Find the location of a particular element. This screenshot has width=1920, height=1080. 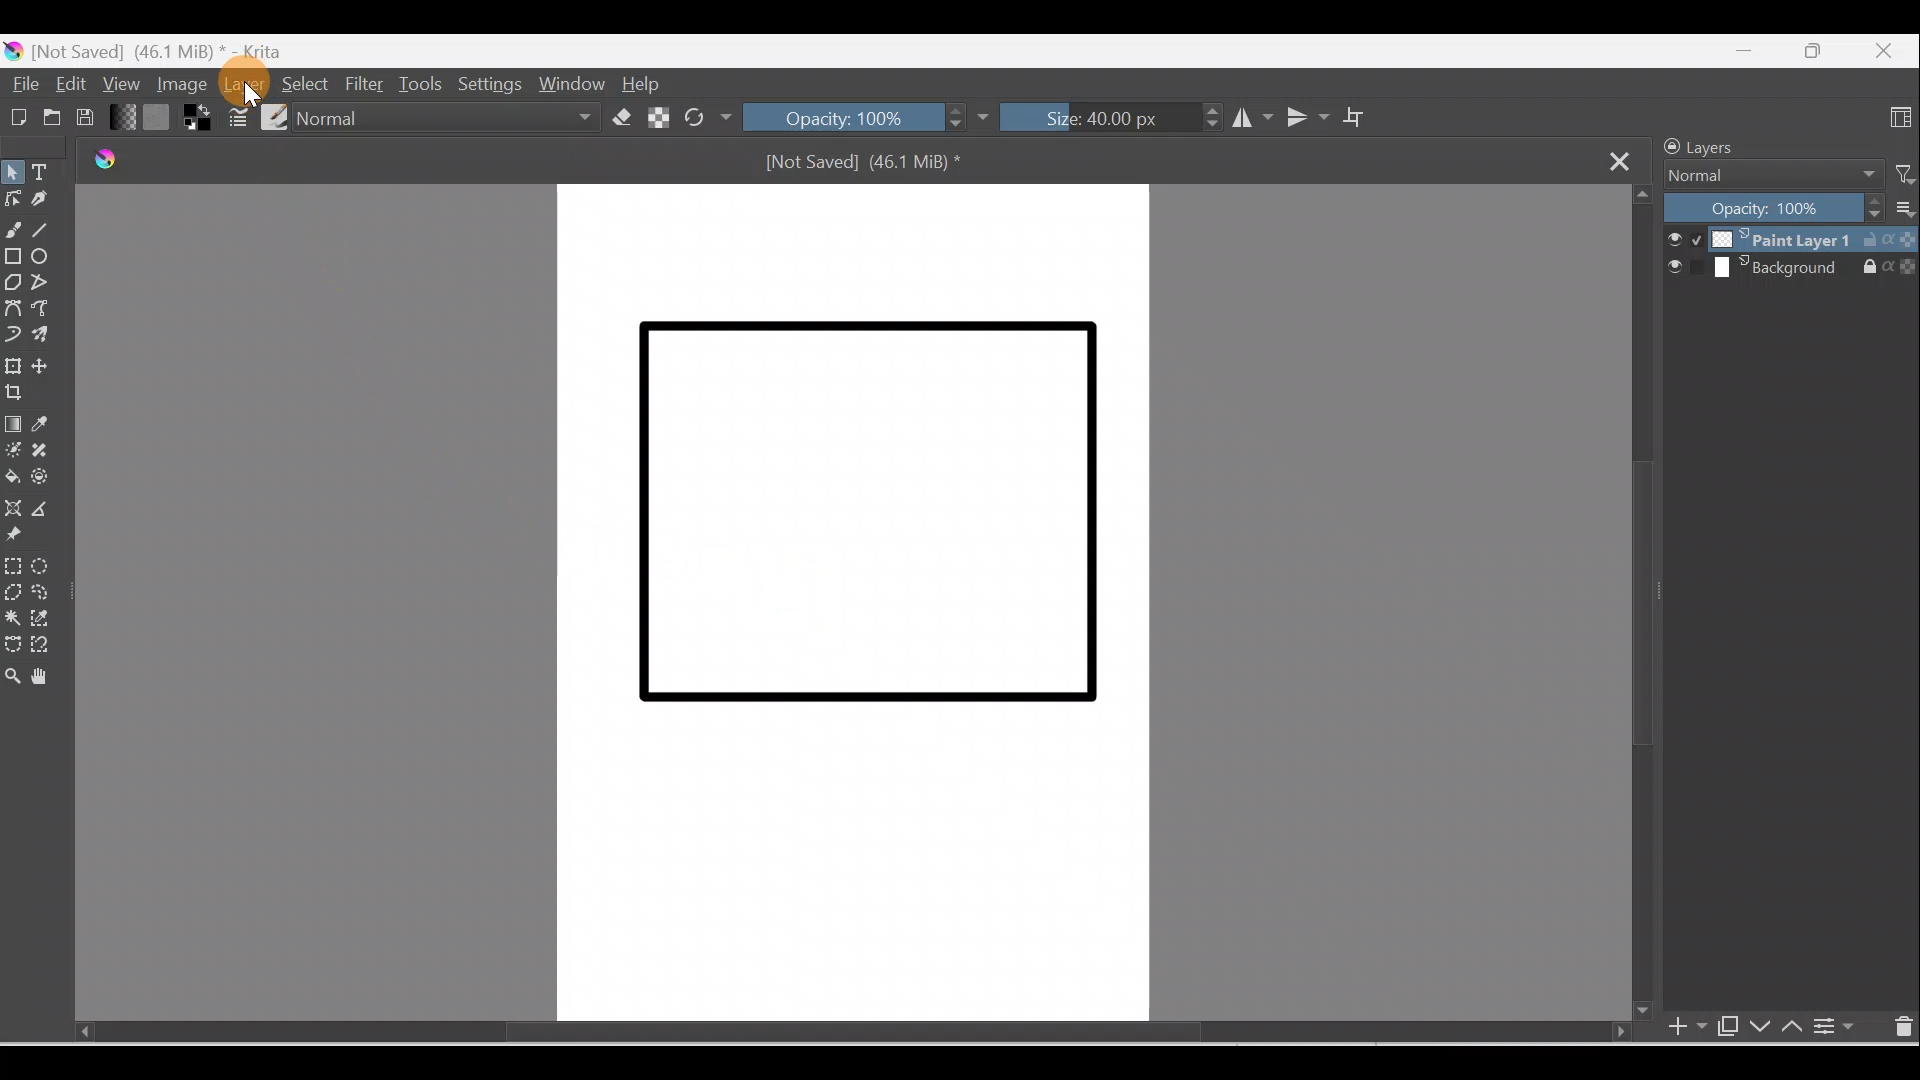

Window is located at coordinates (571, 82).